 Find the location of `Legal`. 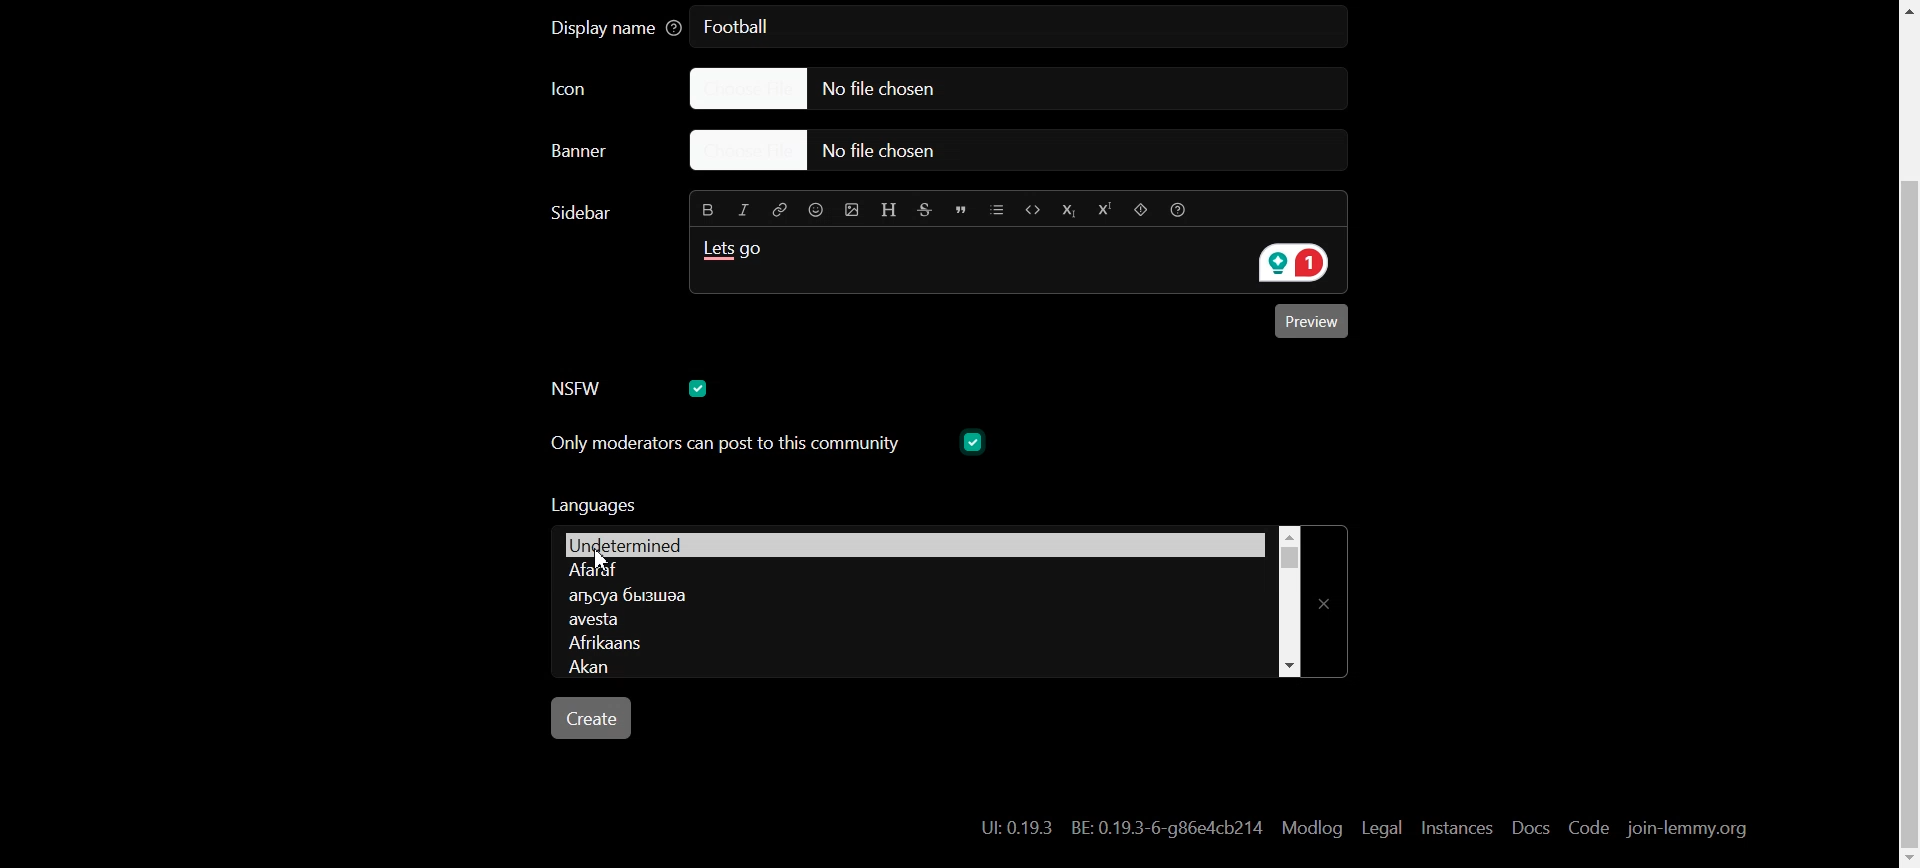

Legal is located at coordinates (1382, 827).